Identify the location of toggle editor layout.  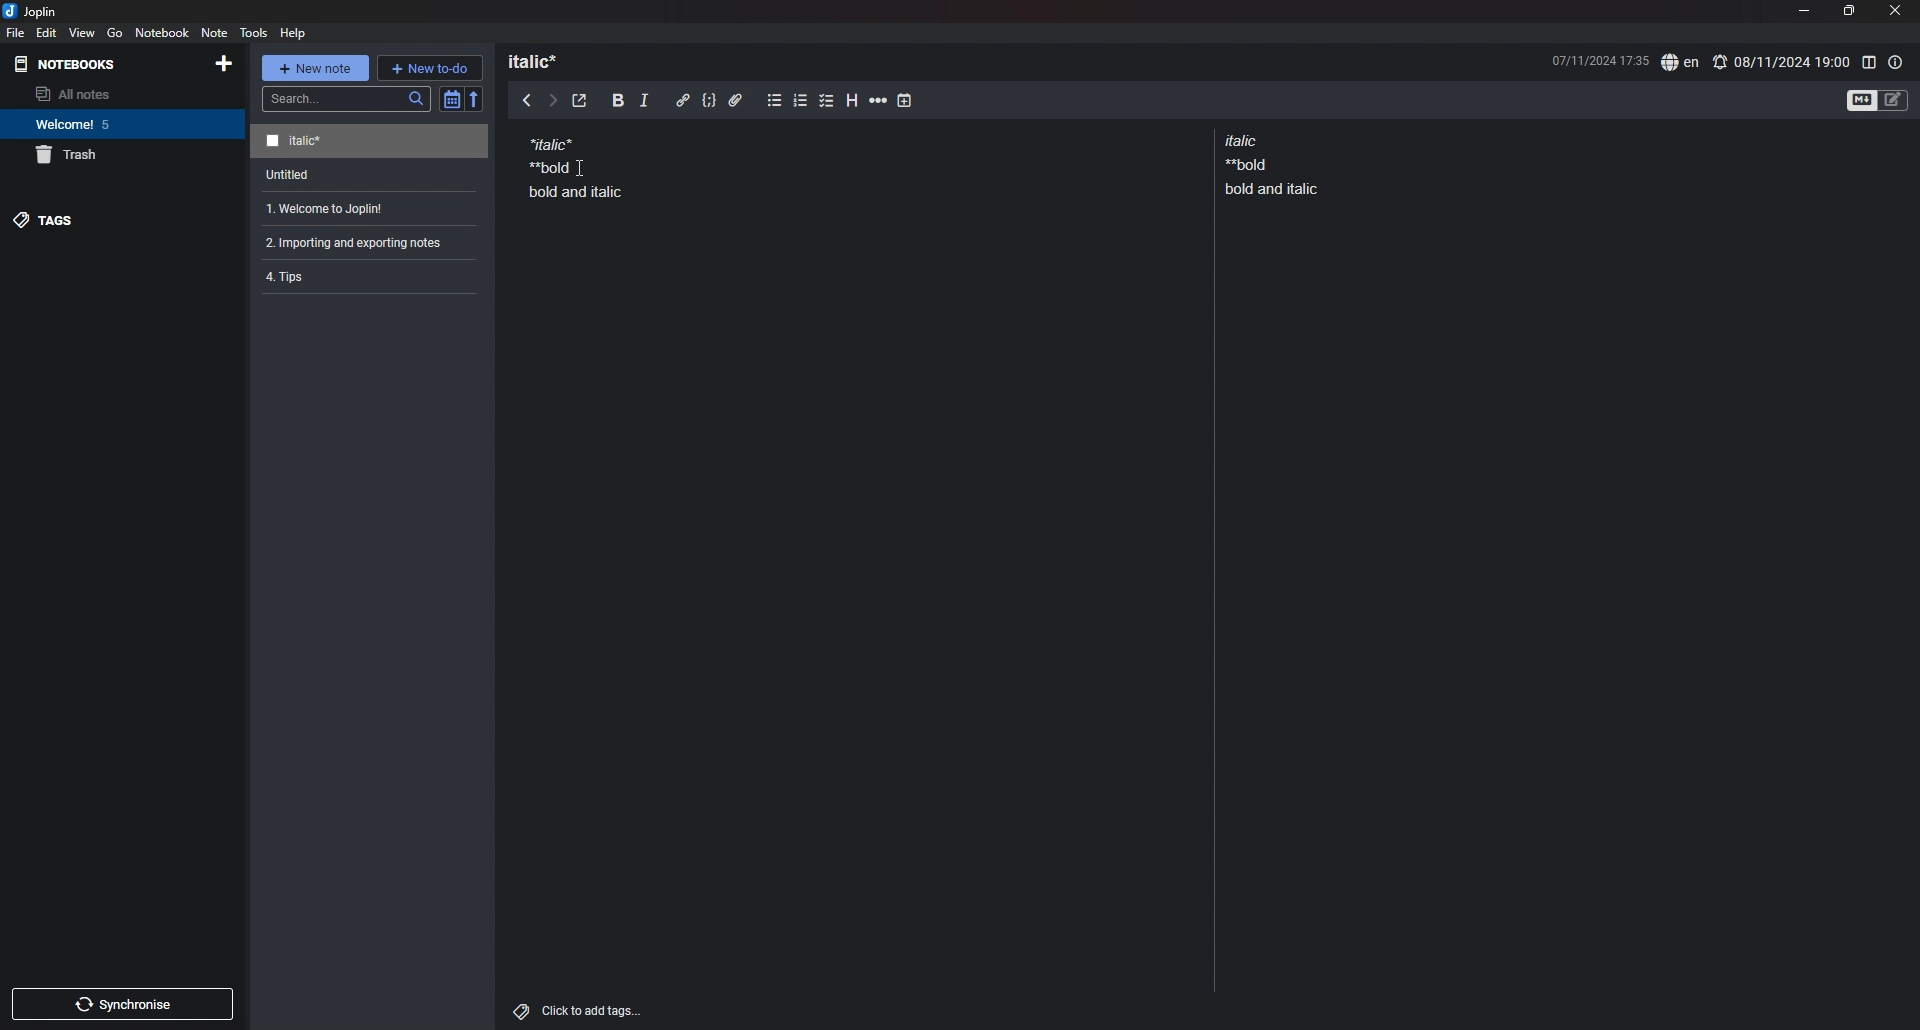
(1868, 62).